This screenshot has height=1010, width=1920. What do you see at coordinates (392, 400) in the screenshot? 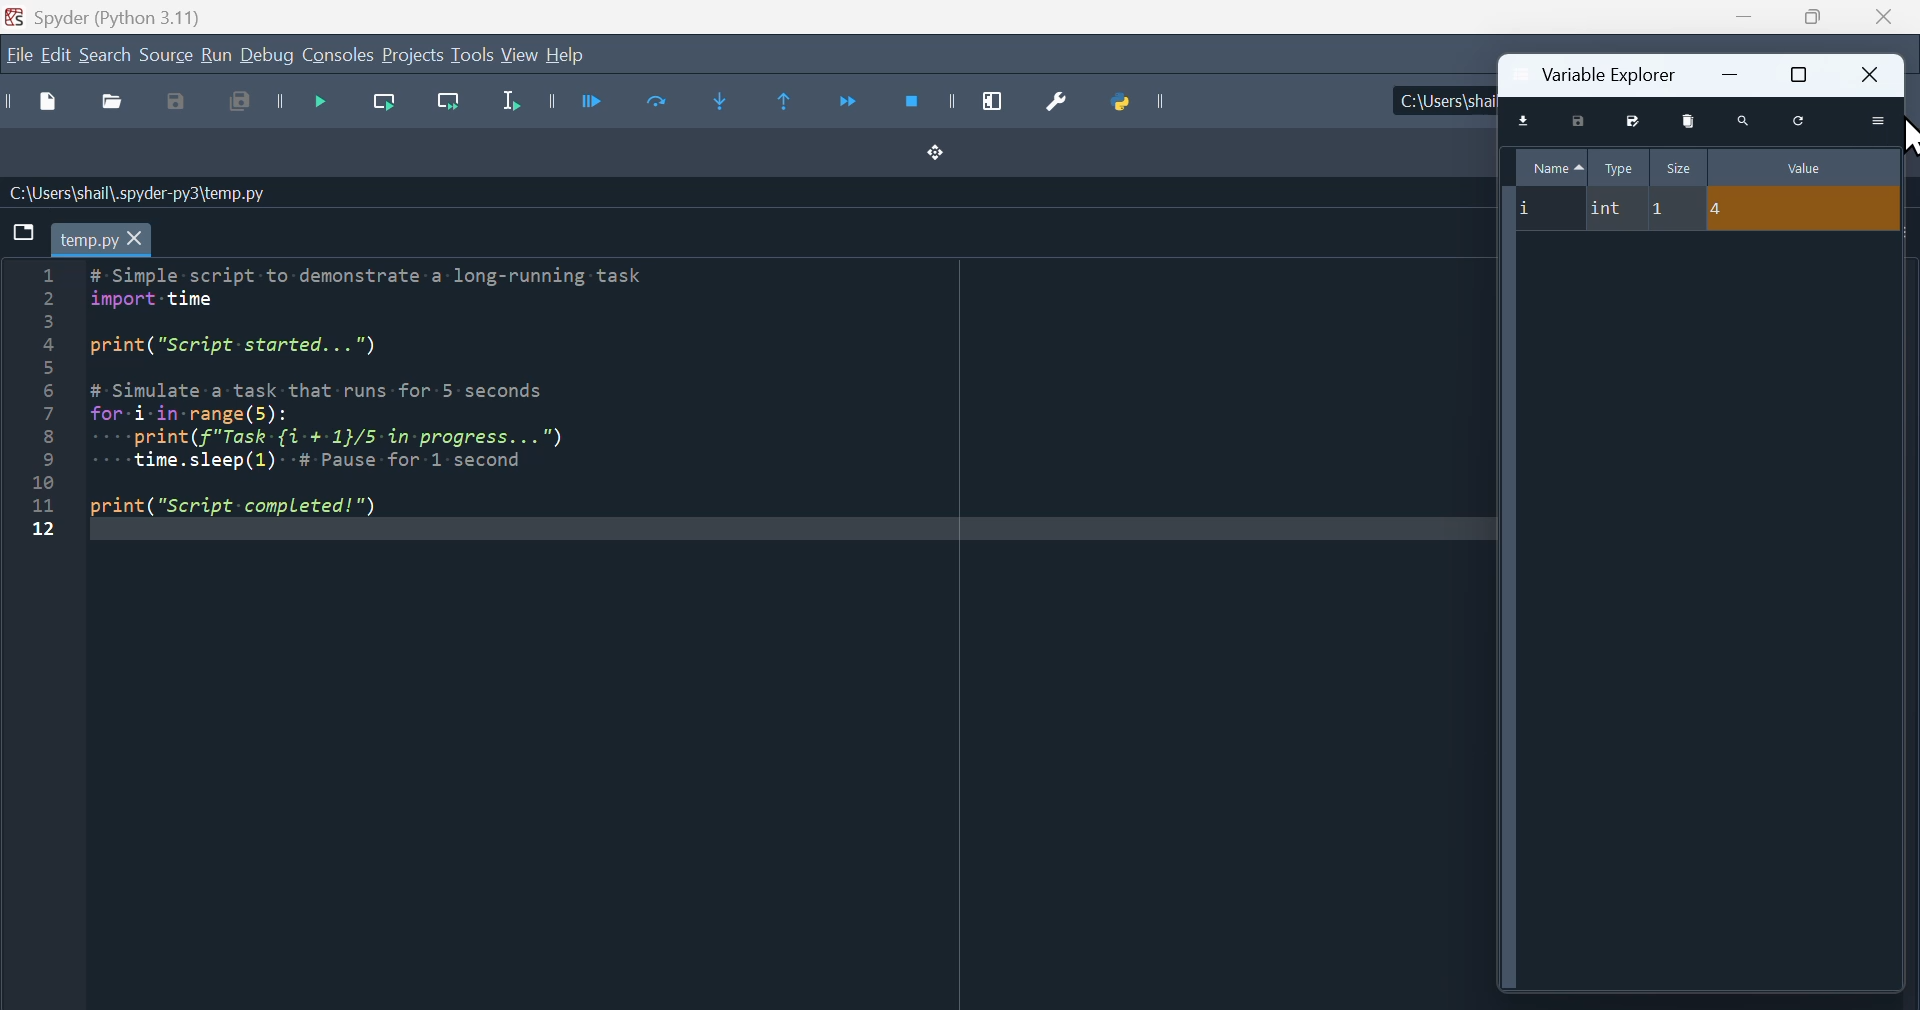
I see `code` at bounding box center [392, 400].